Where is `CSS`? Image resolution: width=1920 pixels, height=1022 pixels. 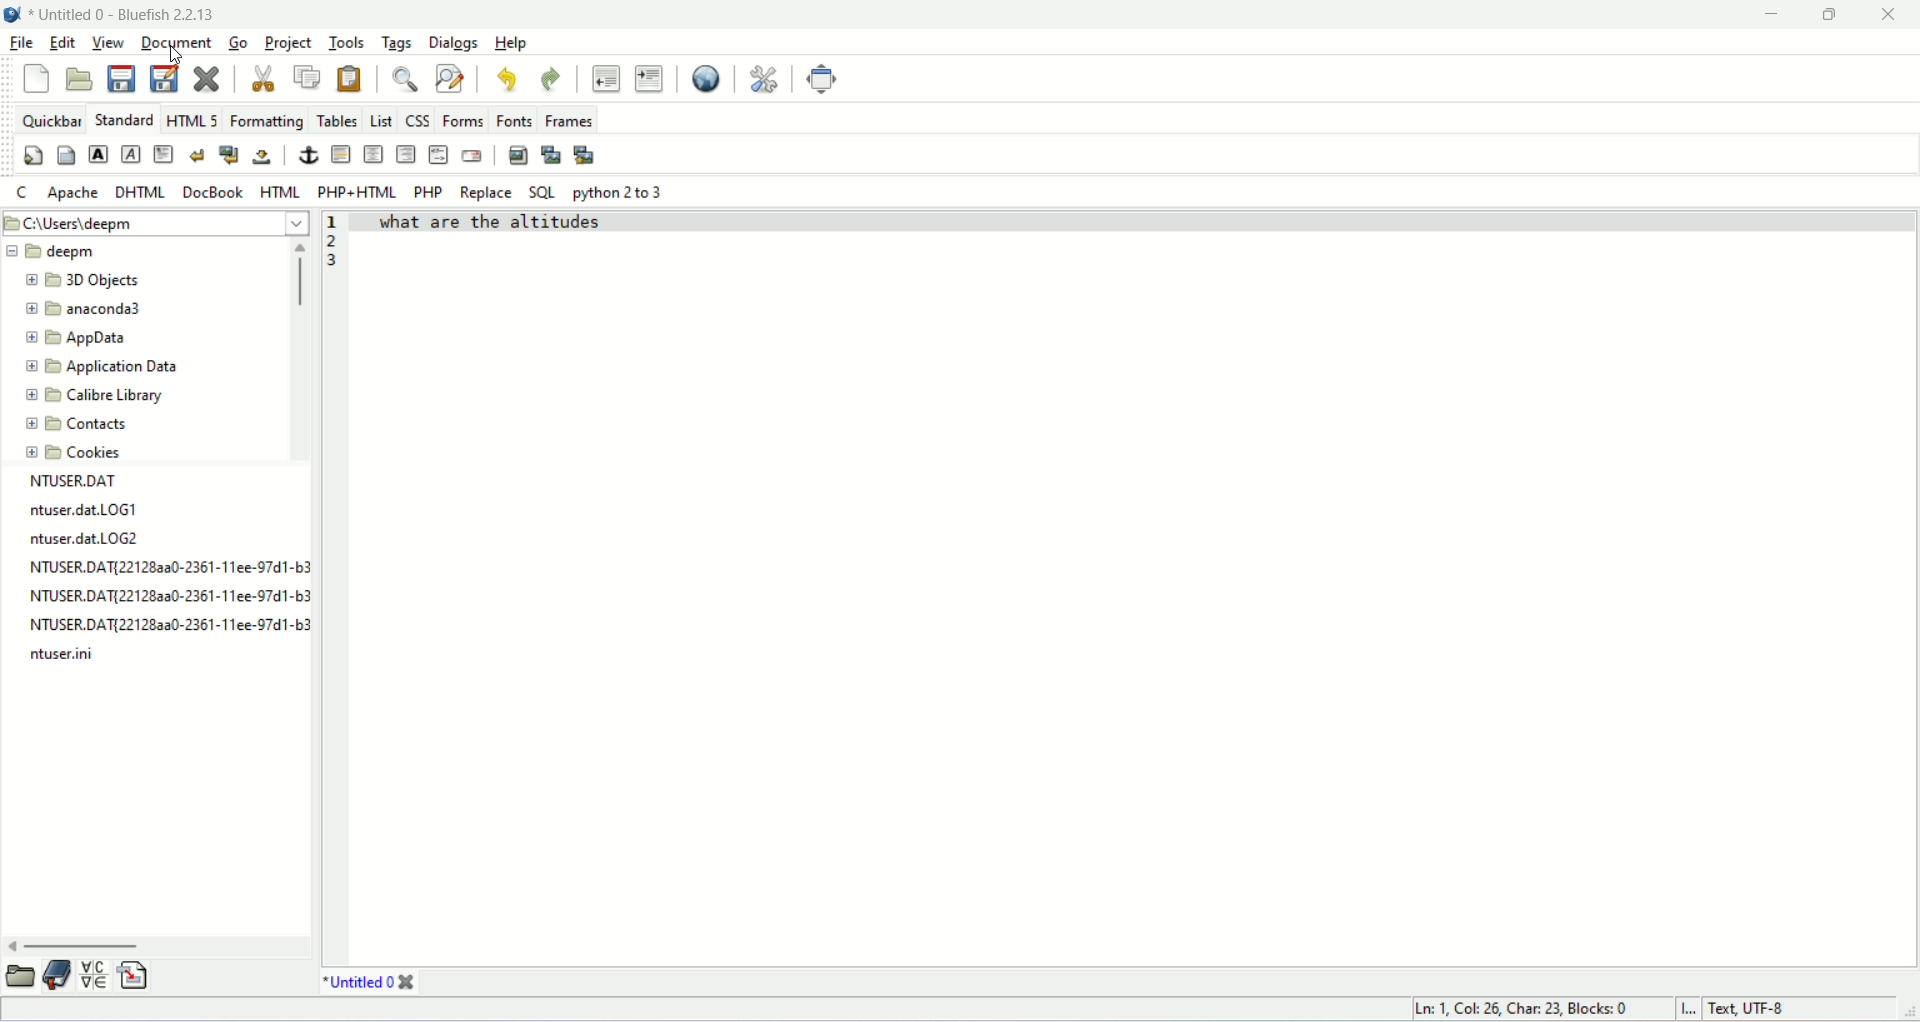
CSS is located at coordinates (417, 118).